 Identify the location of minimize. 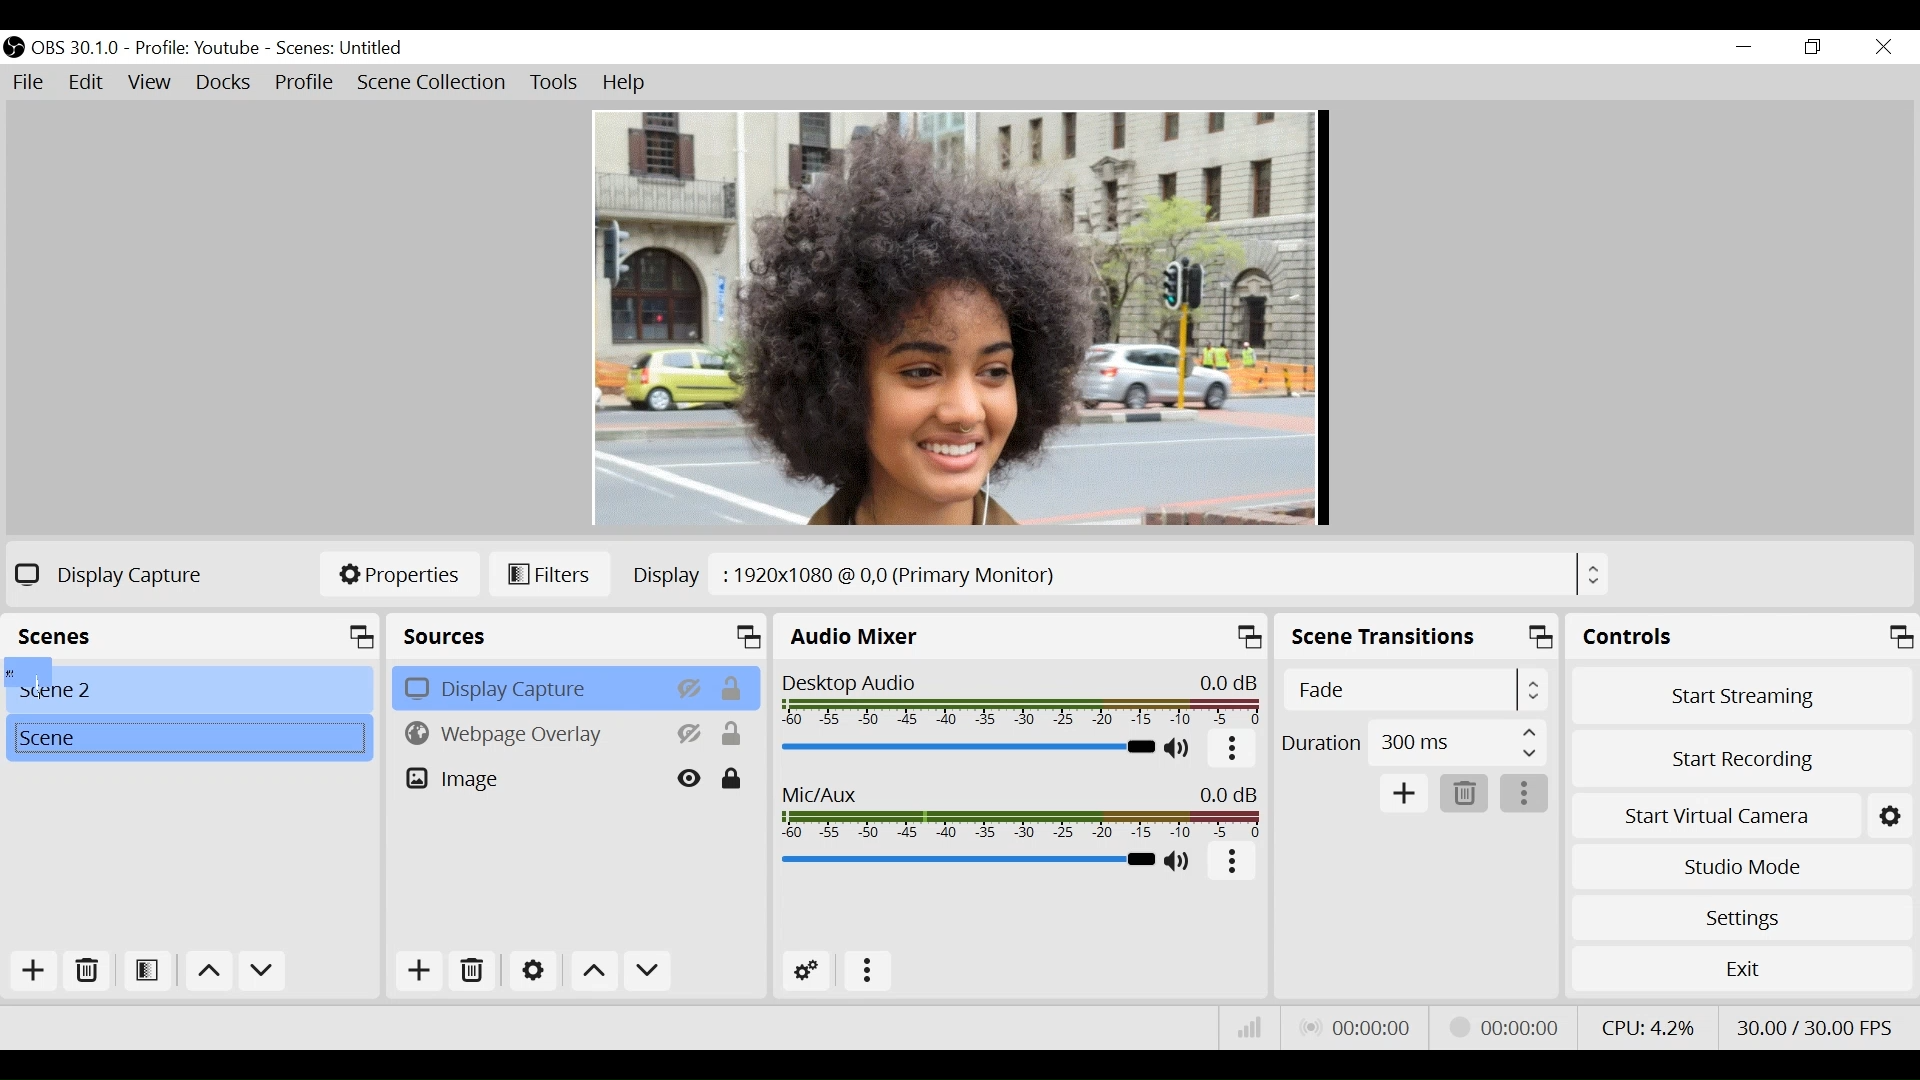
(1742, 46).